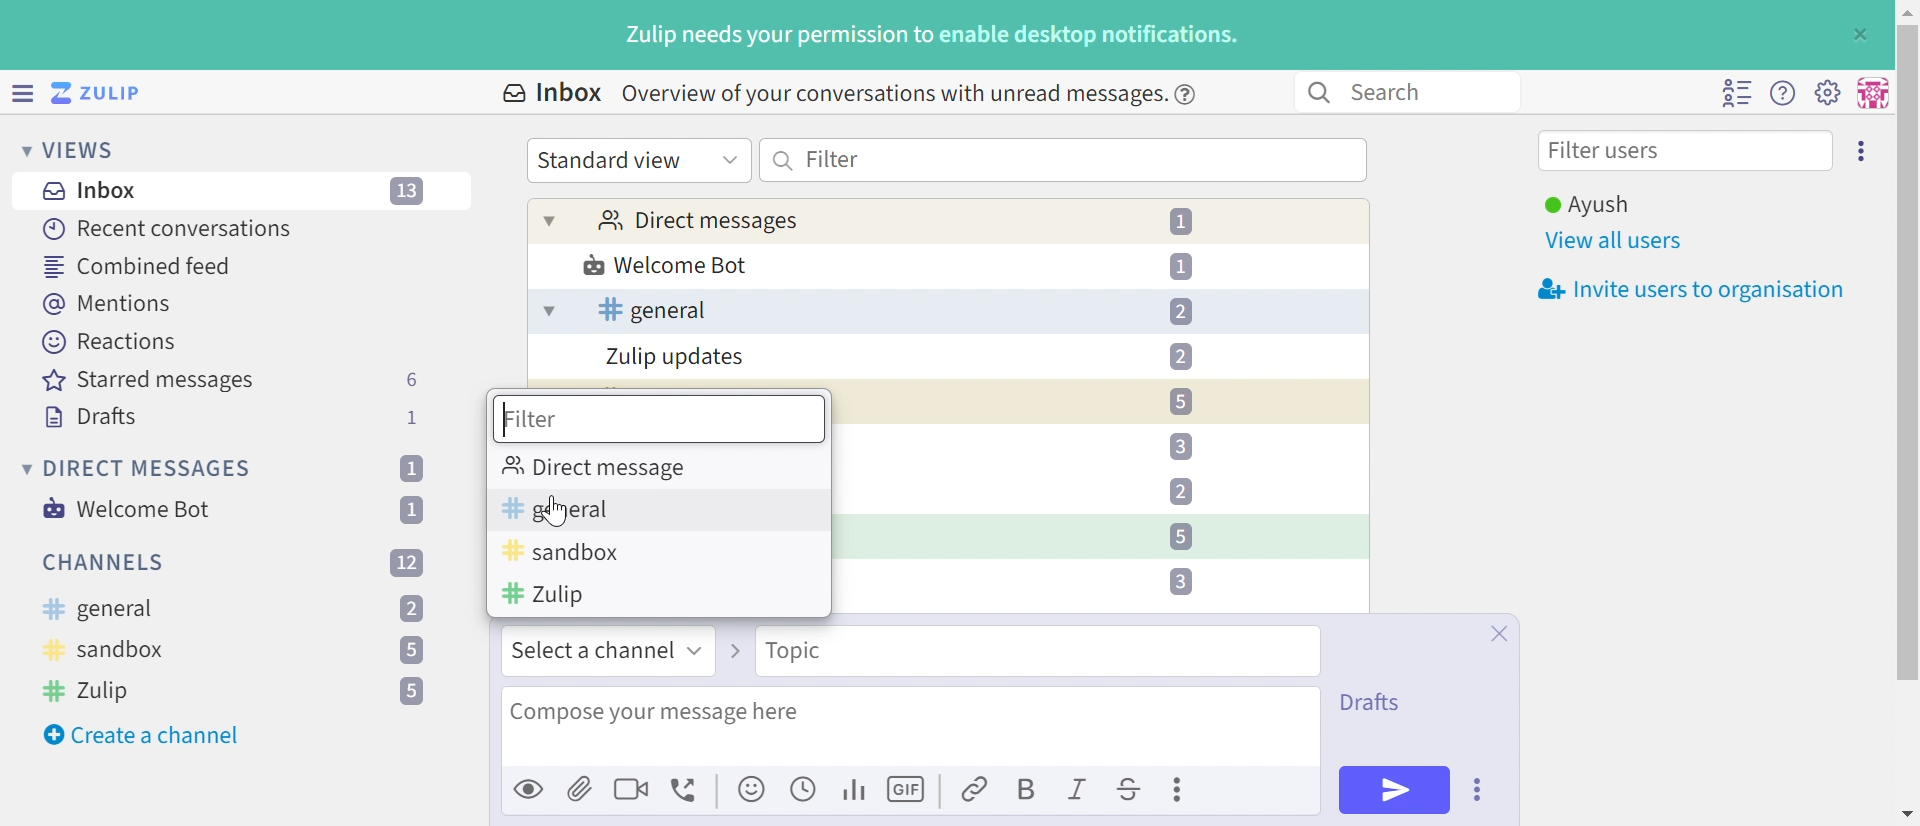 The image size is (1920, 826). Describe the element at coordinates (1908, 816) in the screenshot. I see `move down` at that location.